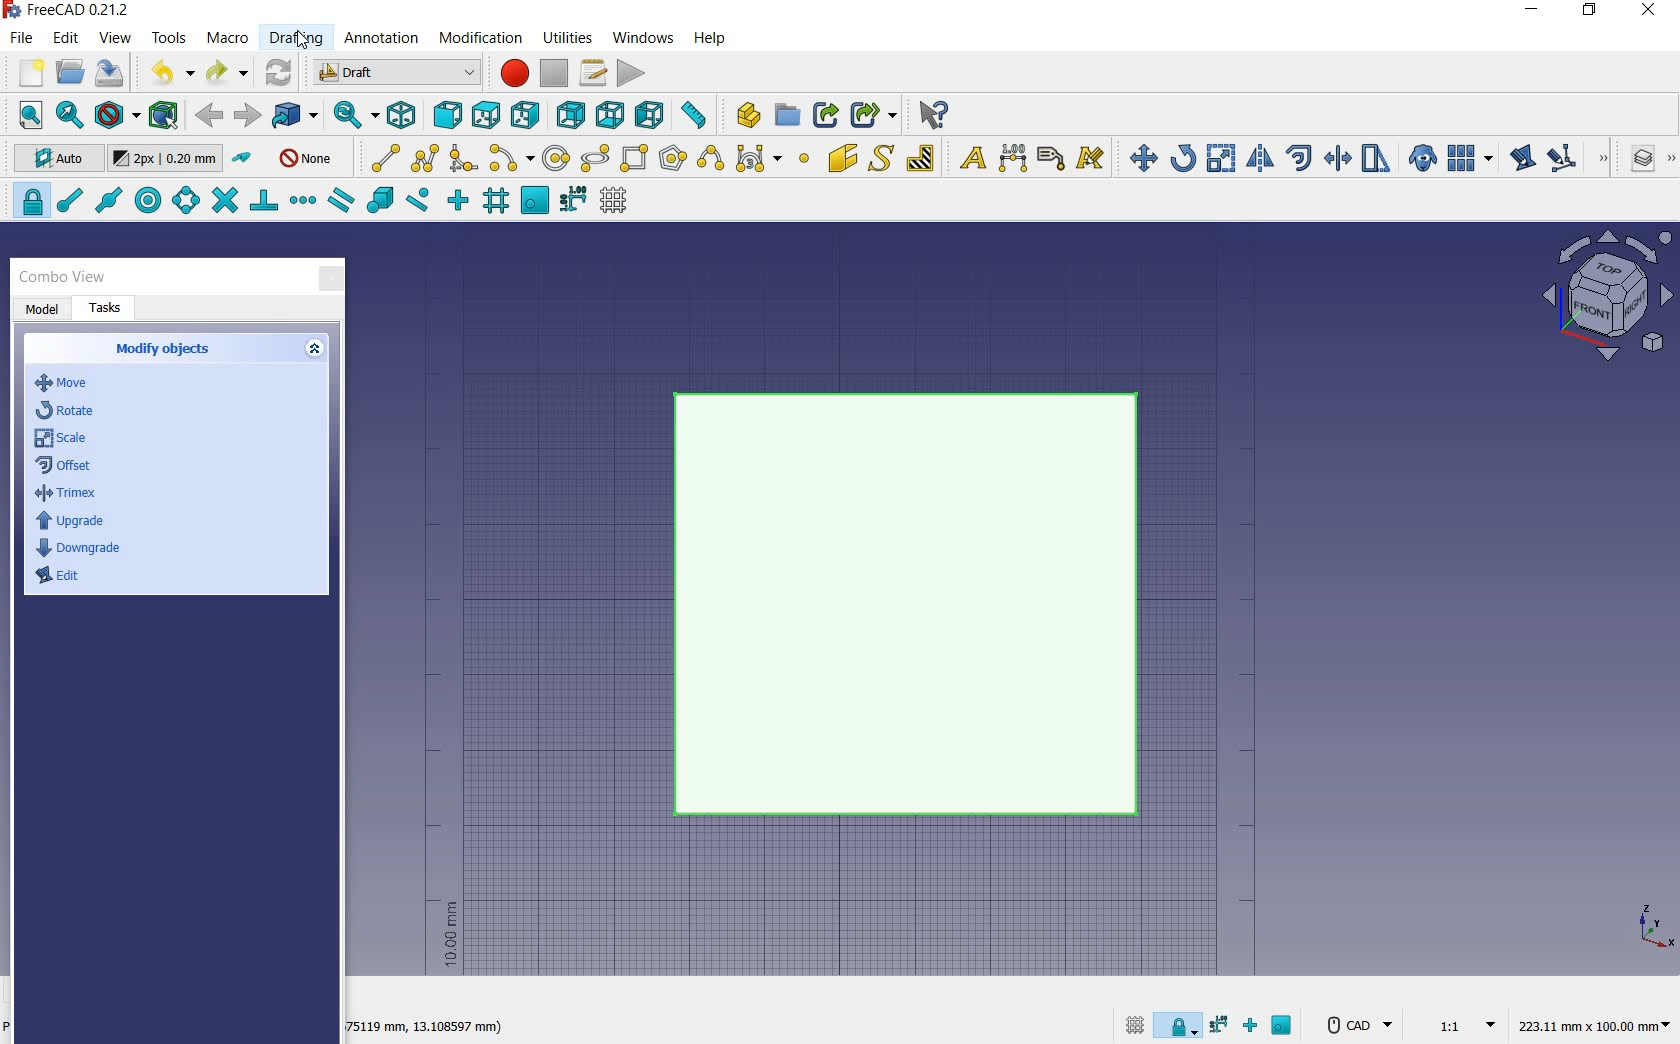 The image size is (1680, 1044). What do you see at coordinates (222, 201) in the screenshot?
I see `snap intersection` at bounding box center [222, 201].